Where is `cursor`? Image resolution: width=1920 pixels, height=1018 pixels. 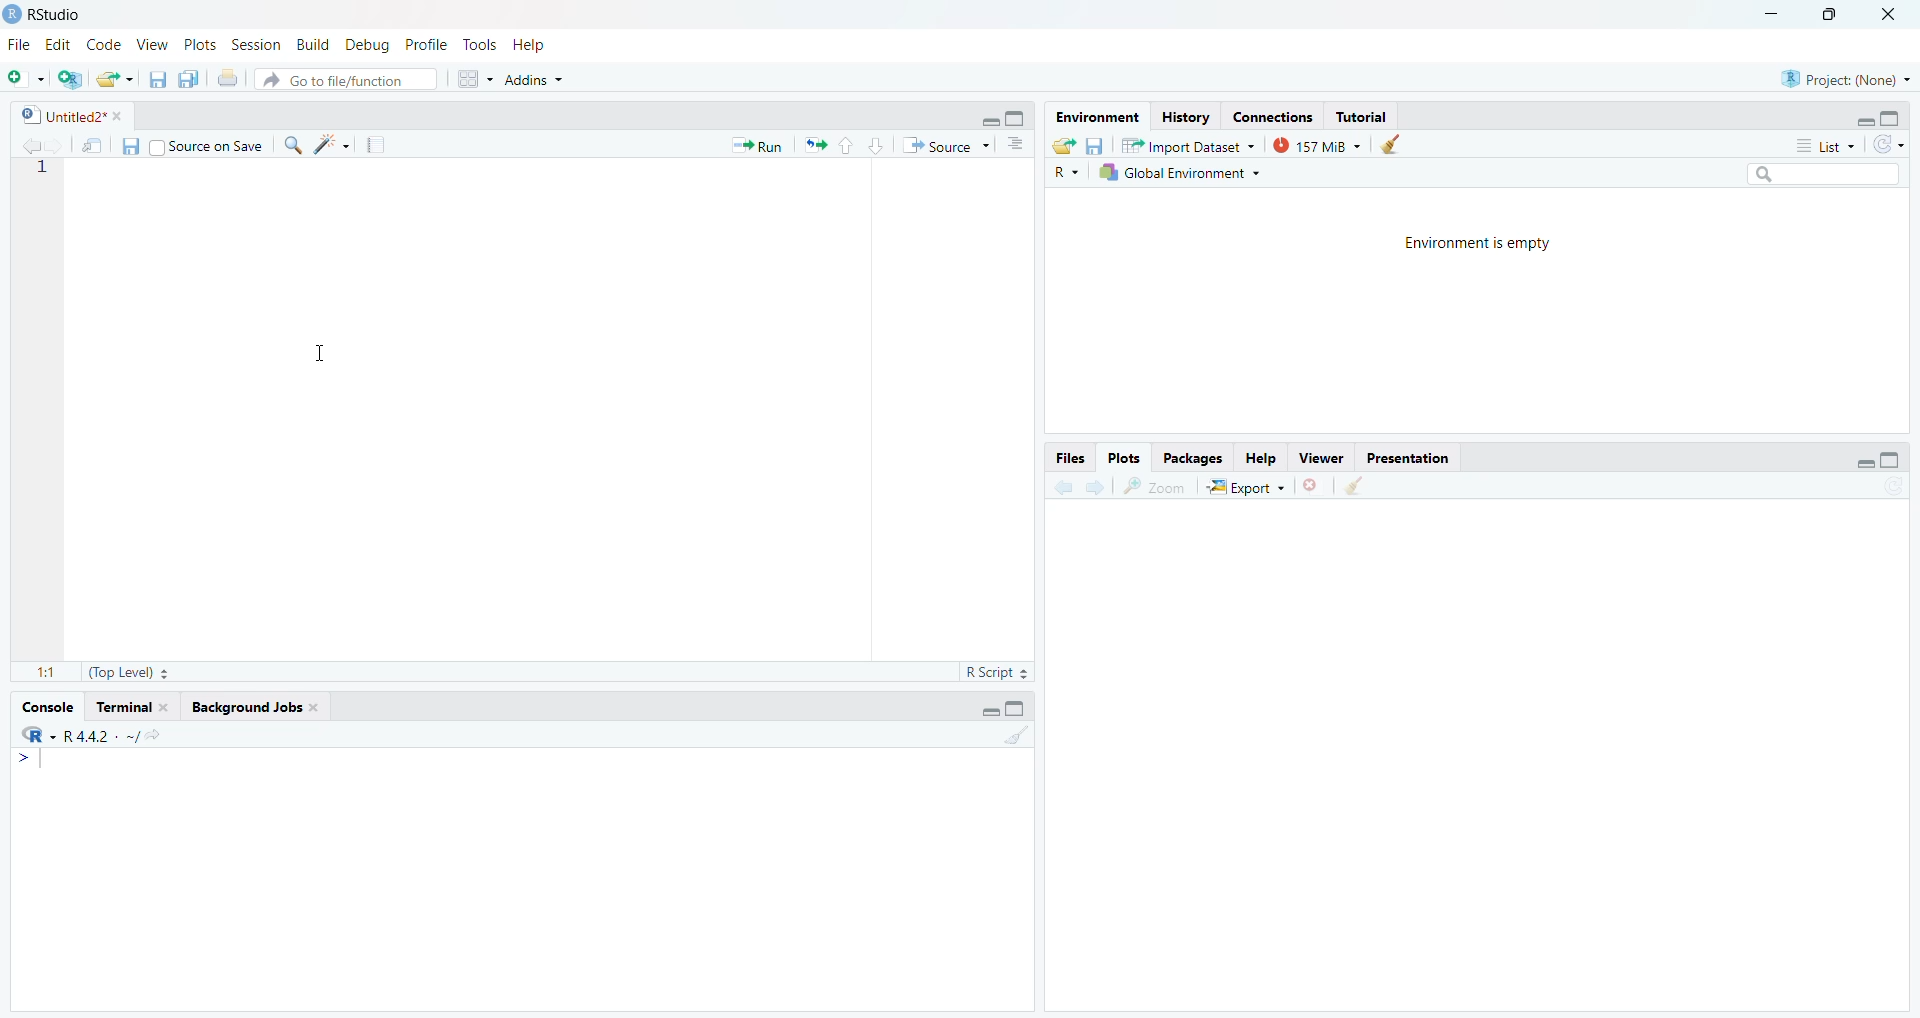
cursor is located at coordinates (320, 354).